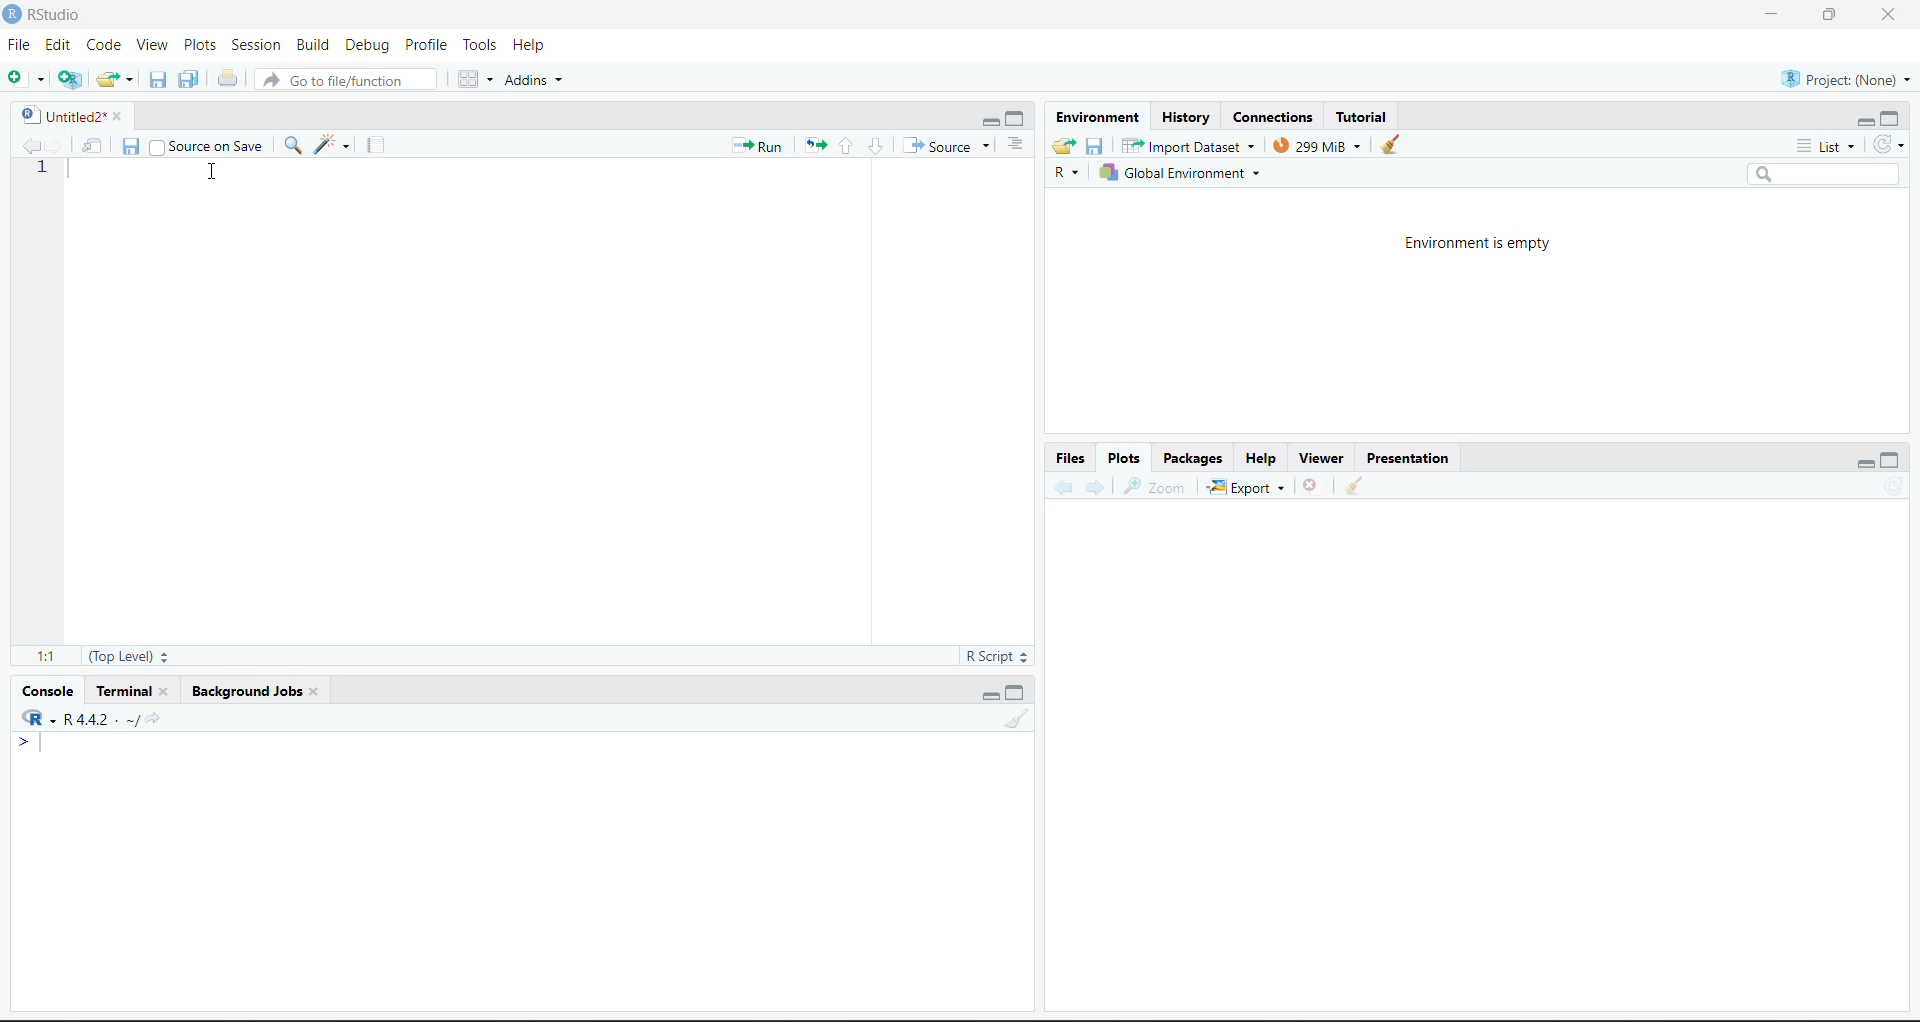 Image resolution: width=1920 pixels, height=1022 pixels. What do you see at coordinates (42, 169) in the screenshot?
I see `line number` at bounding box center [42, 169].